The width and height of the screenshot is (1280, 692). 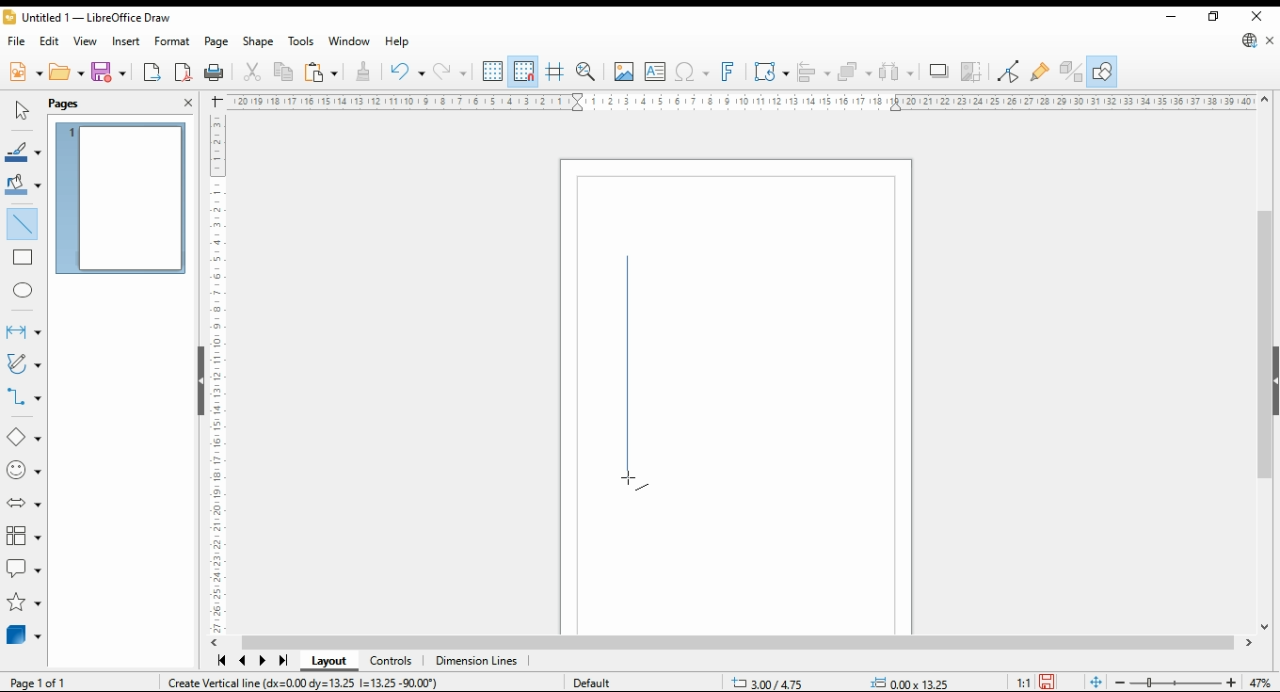 I want to click on cut, so click(x=254, y=72).